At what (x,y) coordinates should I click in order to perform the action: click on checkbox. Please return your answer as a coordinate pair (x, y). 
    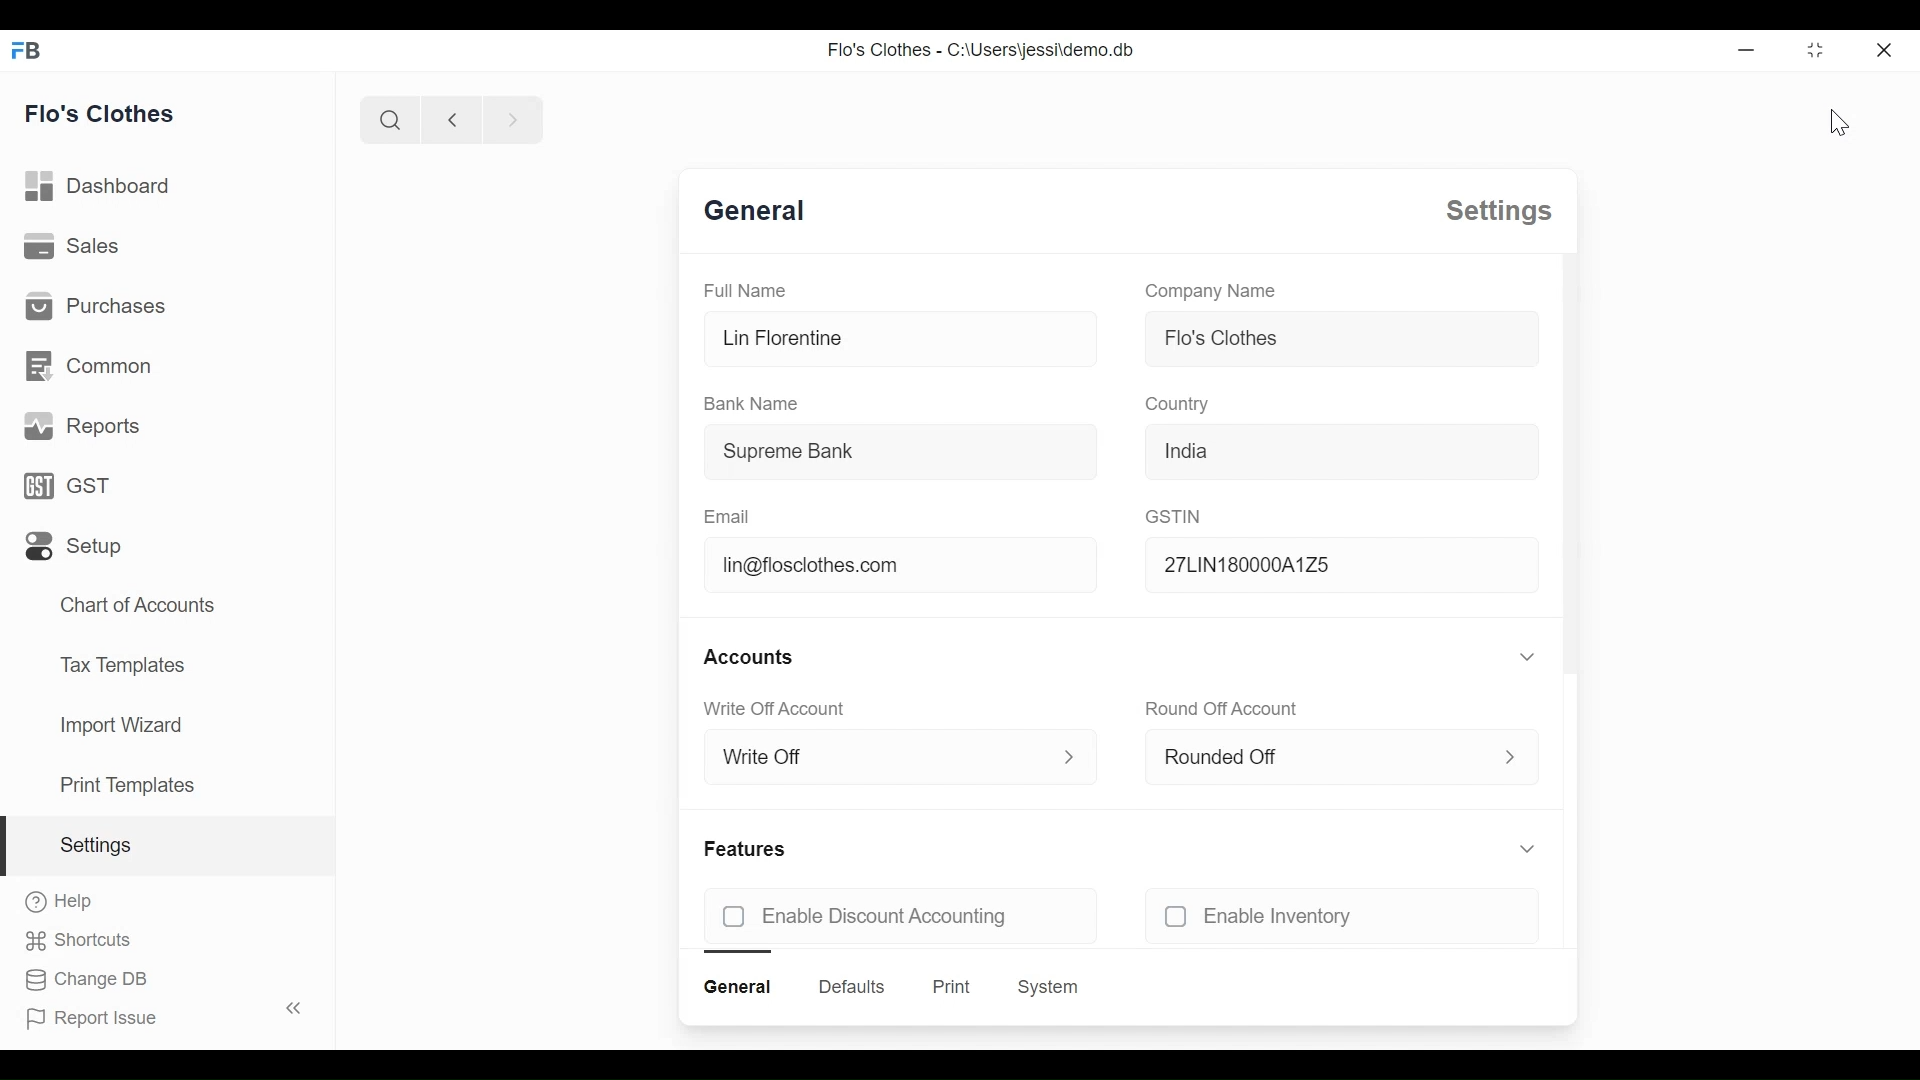
    Looking at the image, I should click on (731, 915).